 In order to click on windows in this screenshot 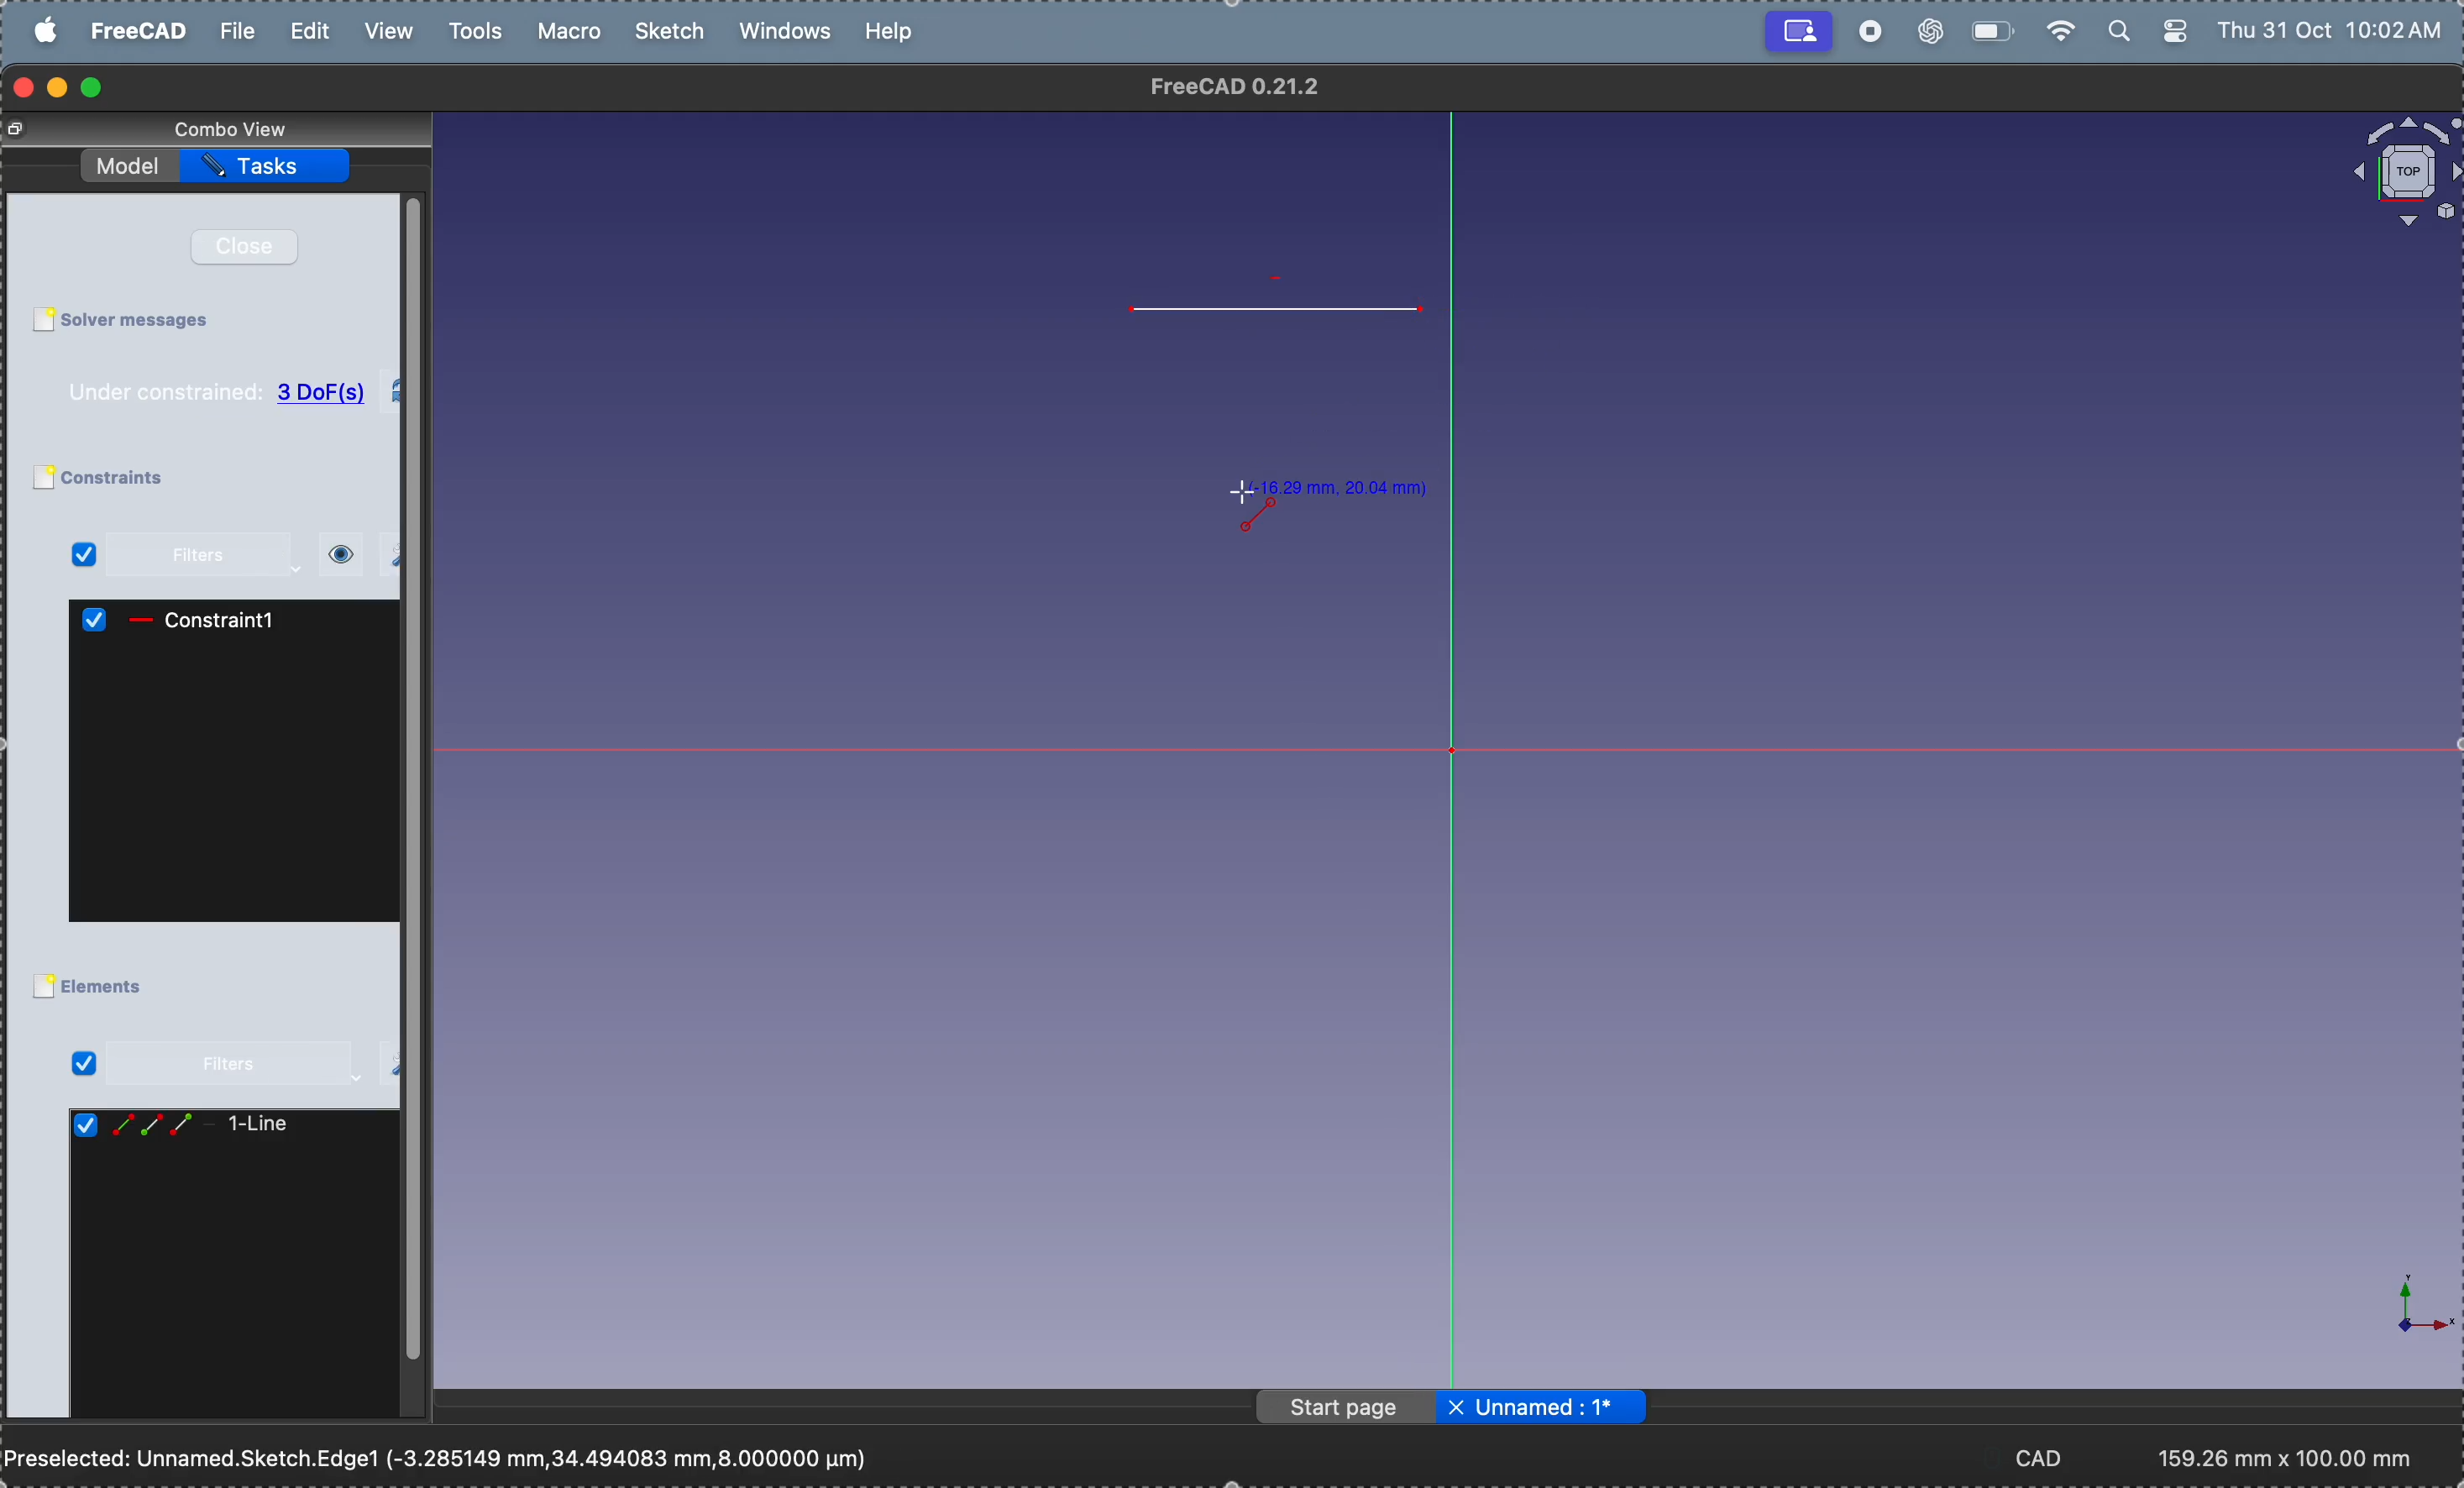, I will do `click(792, 33)`.